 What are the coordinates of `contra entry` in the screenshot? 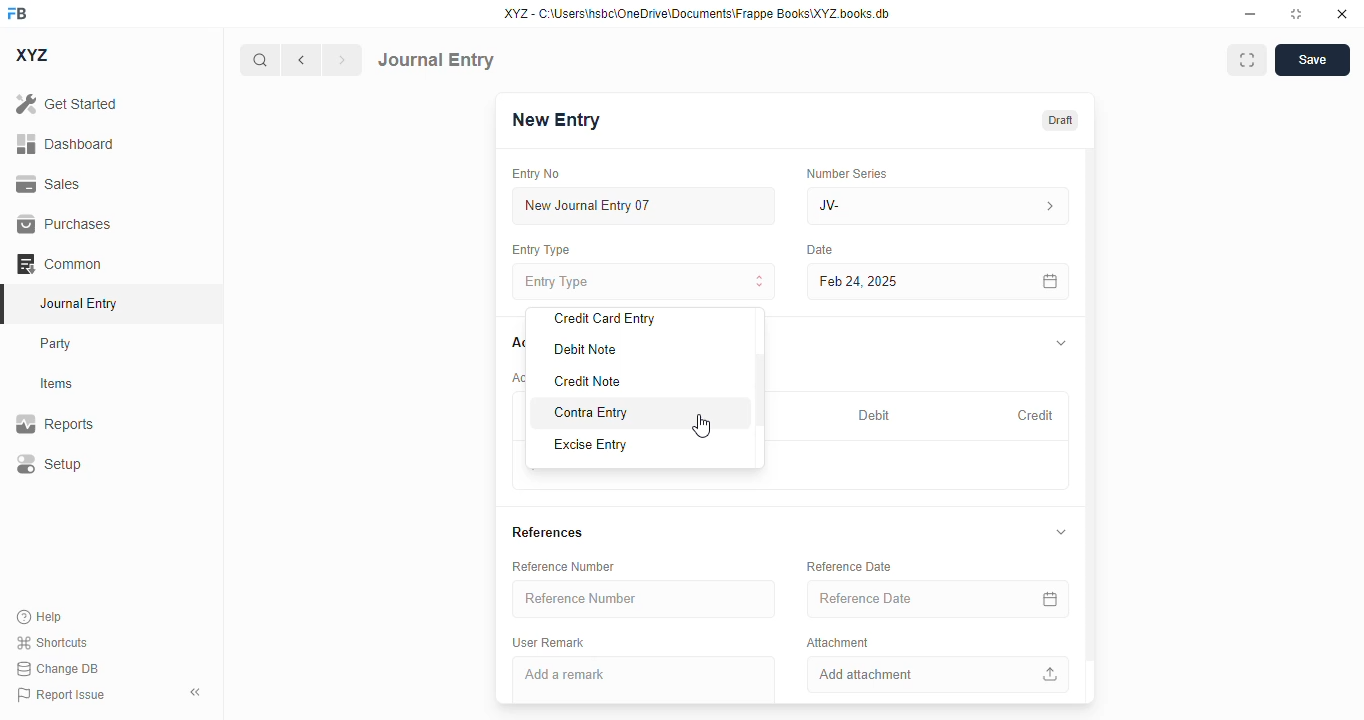 It's located at (591, 410).